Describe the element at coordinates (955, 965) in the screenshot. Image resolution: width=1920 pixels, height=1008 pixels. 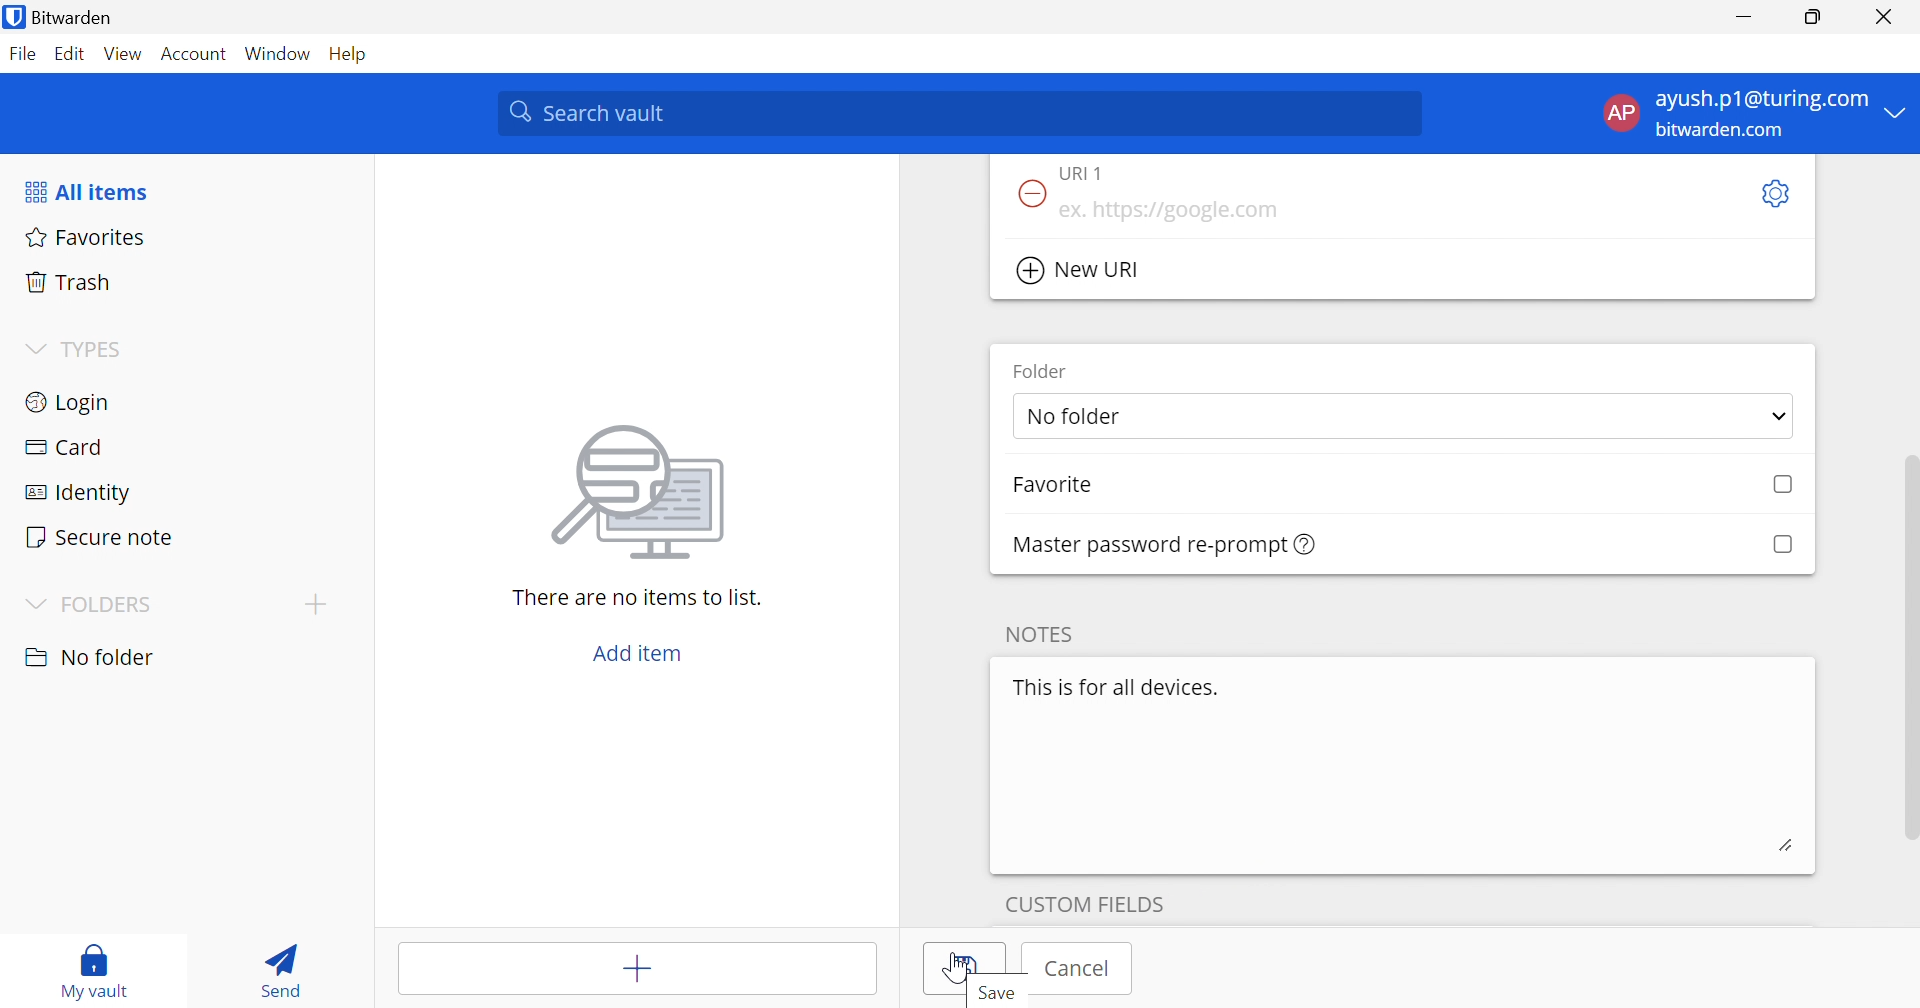
I see `Cursor` at that location.